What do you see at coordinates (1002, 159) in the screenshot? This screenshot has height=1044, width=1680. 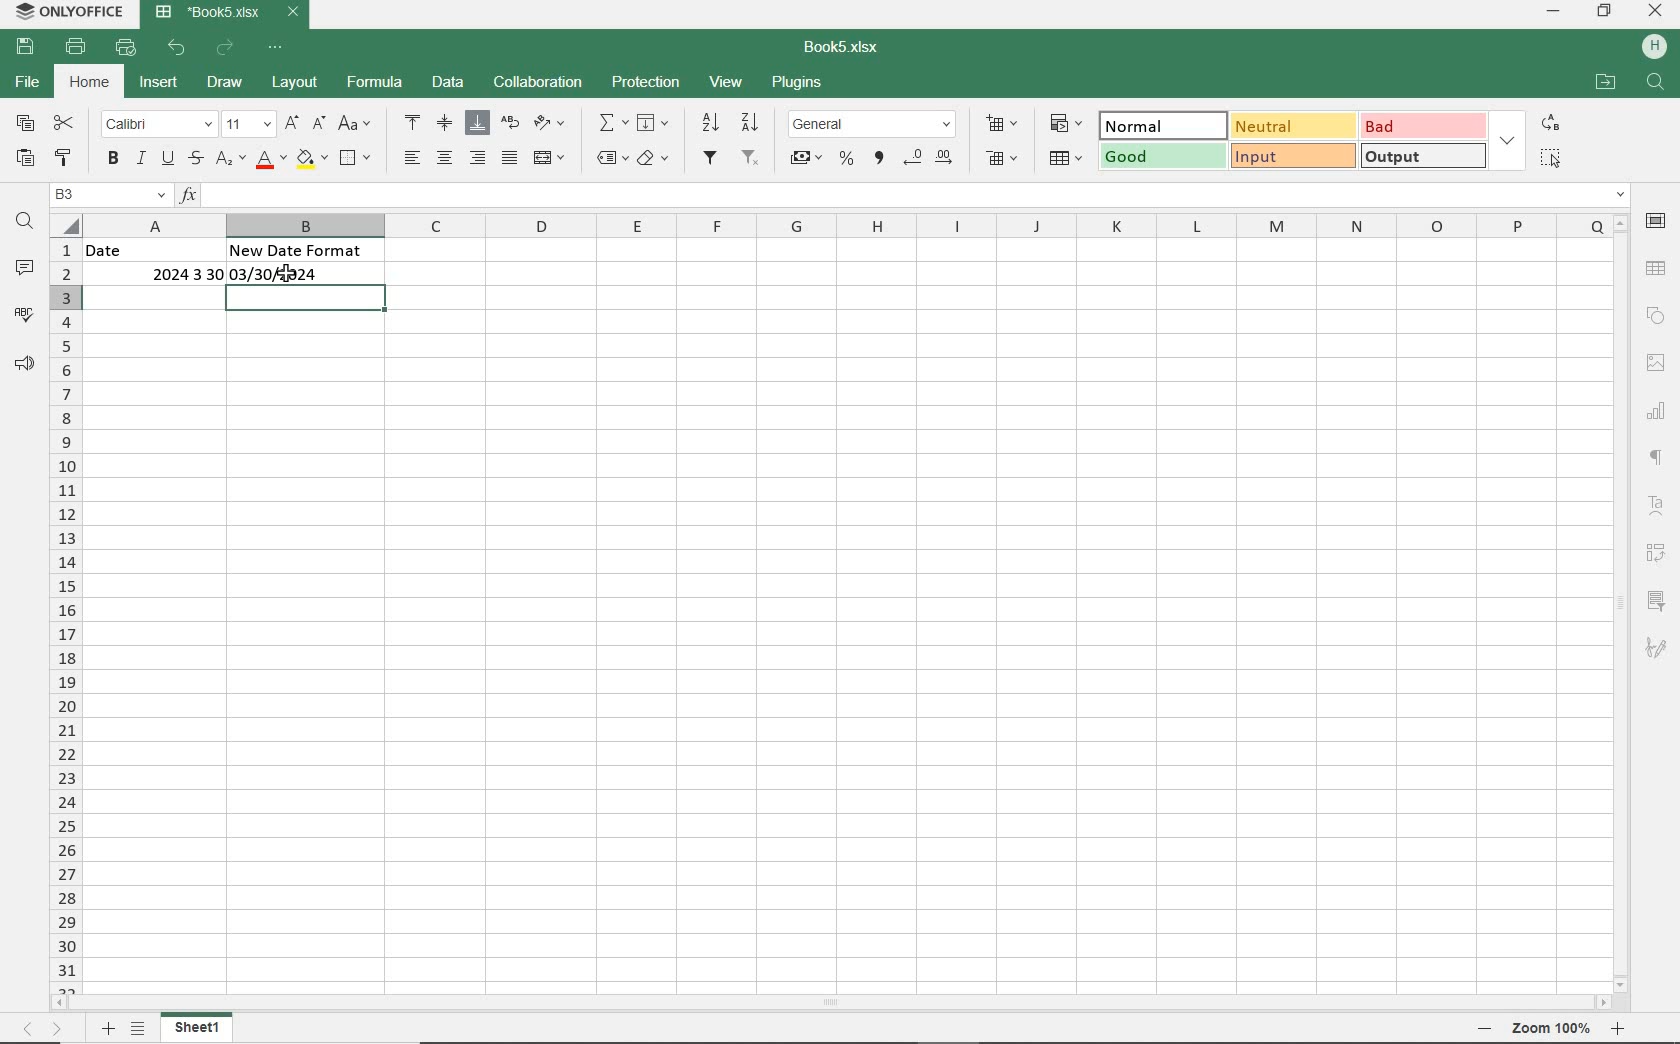 I see `DELETE CELLS` at bounding box center [1002, 159].